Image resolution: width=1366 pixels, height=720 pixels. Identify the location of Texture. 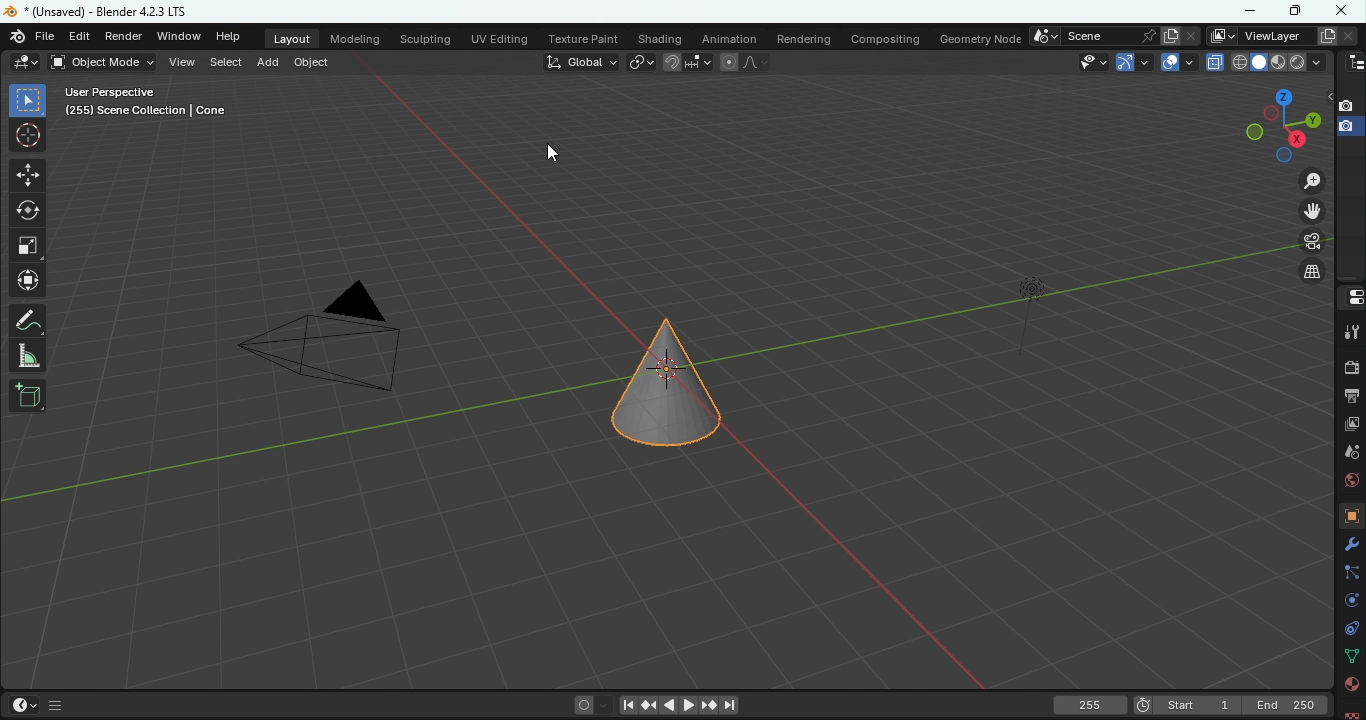
(1349, 516).